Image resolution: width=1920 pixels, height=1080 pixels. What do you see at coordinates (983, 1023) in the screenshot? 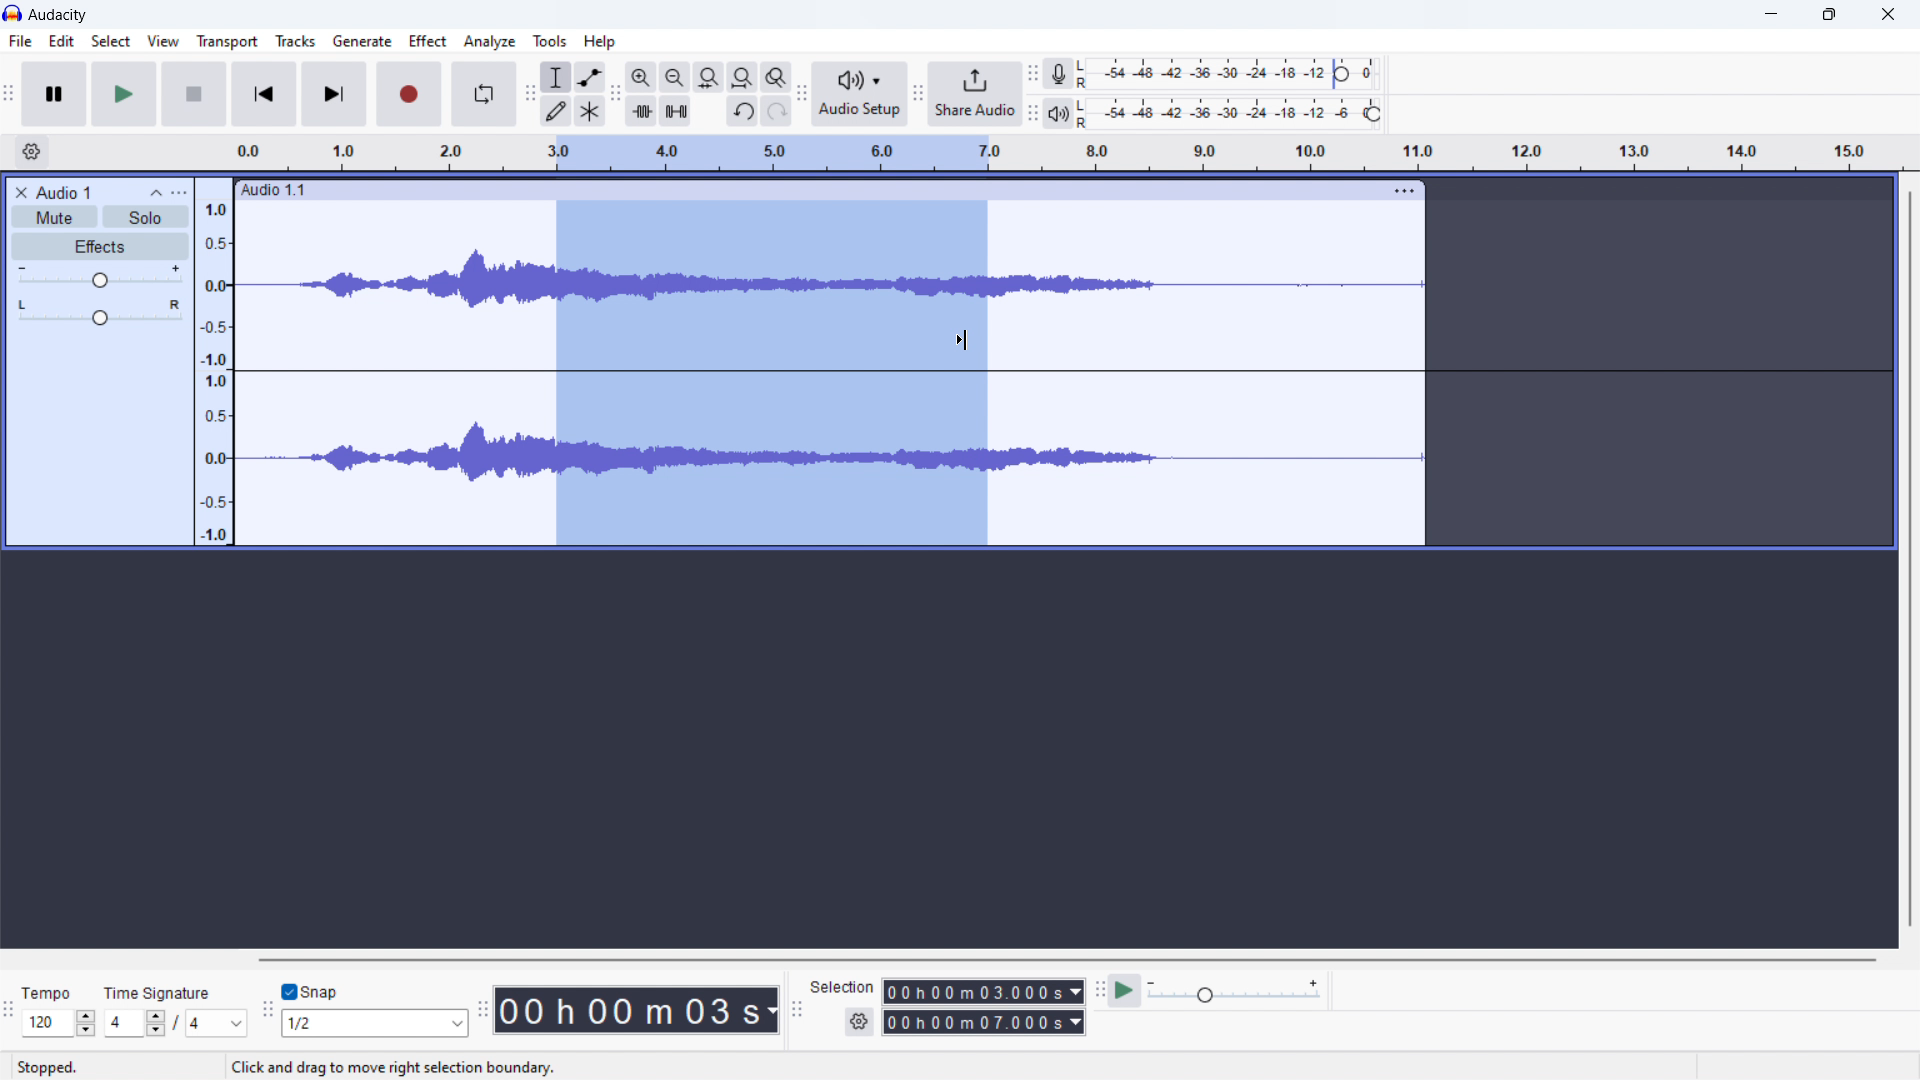
I see `00 h 00 m 07.000 s` at bounding box center [983, 1023].